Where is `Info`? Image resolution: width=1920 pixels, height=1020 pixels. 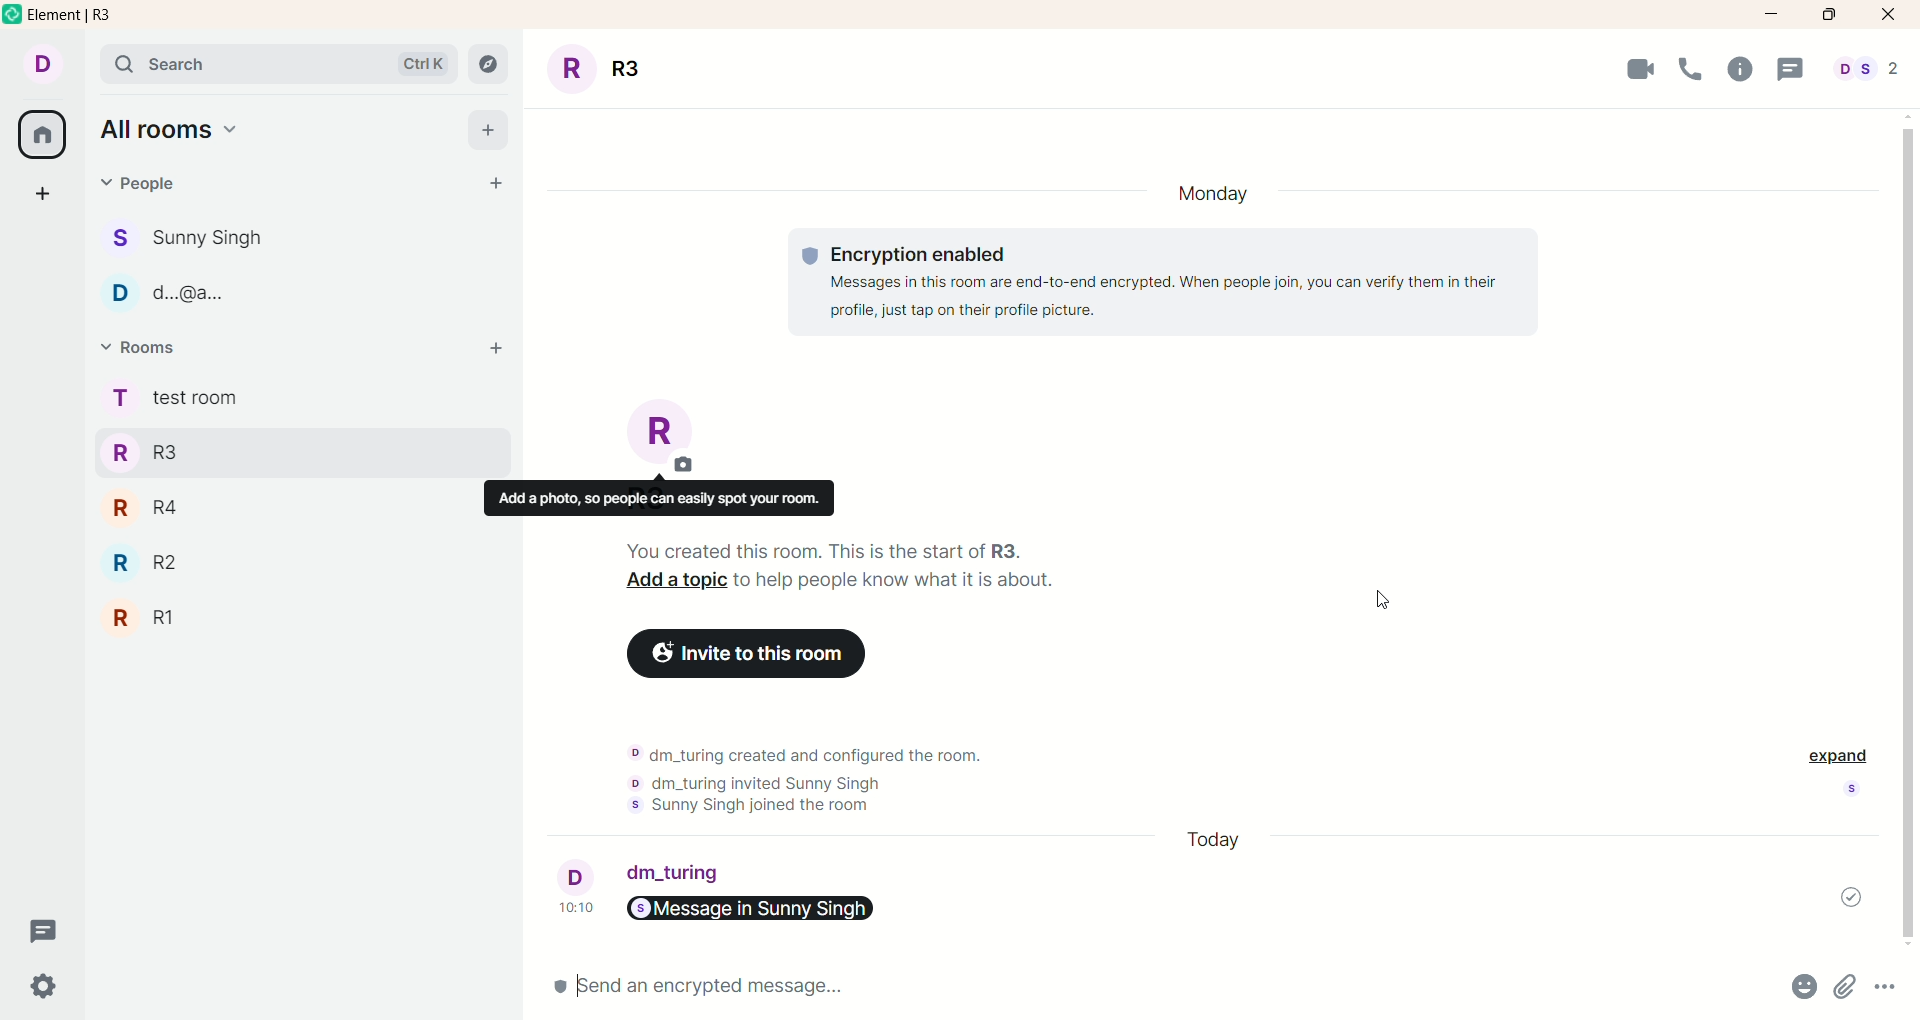 Info is located at coordinates (1741, 65).